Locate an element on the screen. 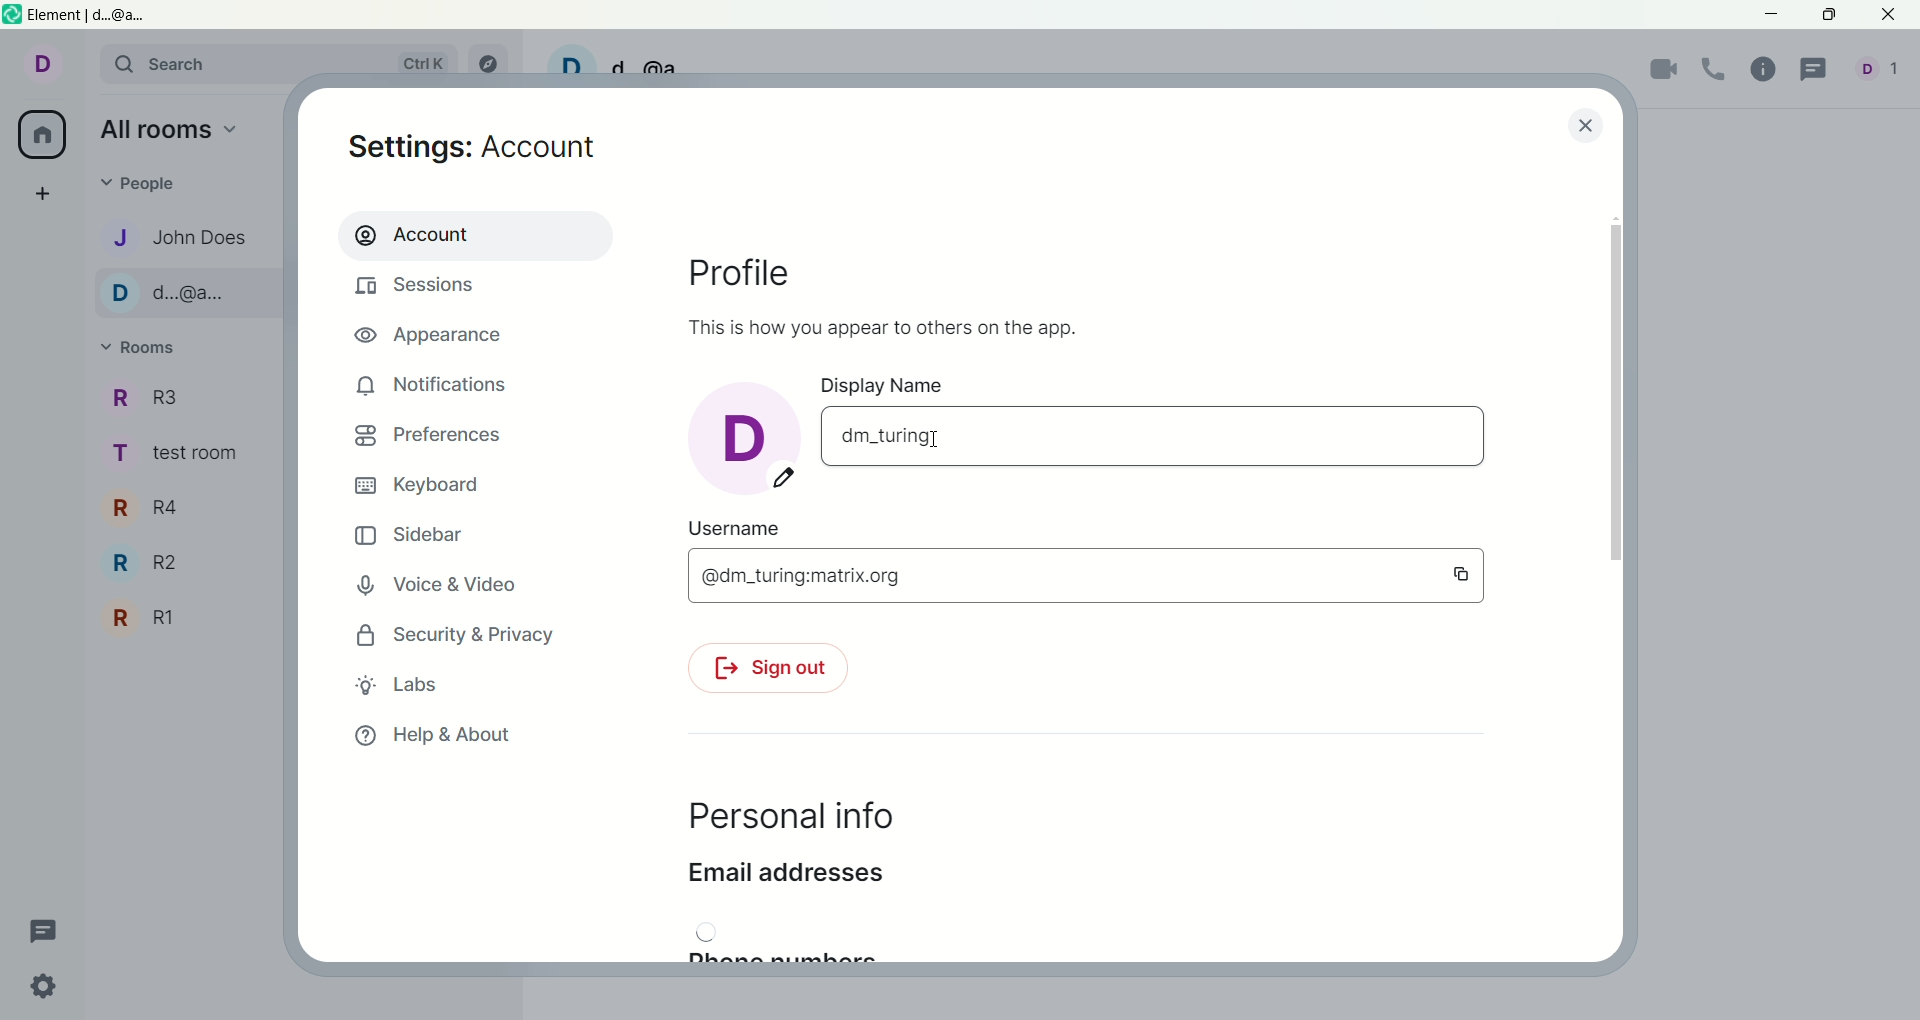  R3 is located at coordinates (159, 398).